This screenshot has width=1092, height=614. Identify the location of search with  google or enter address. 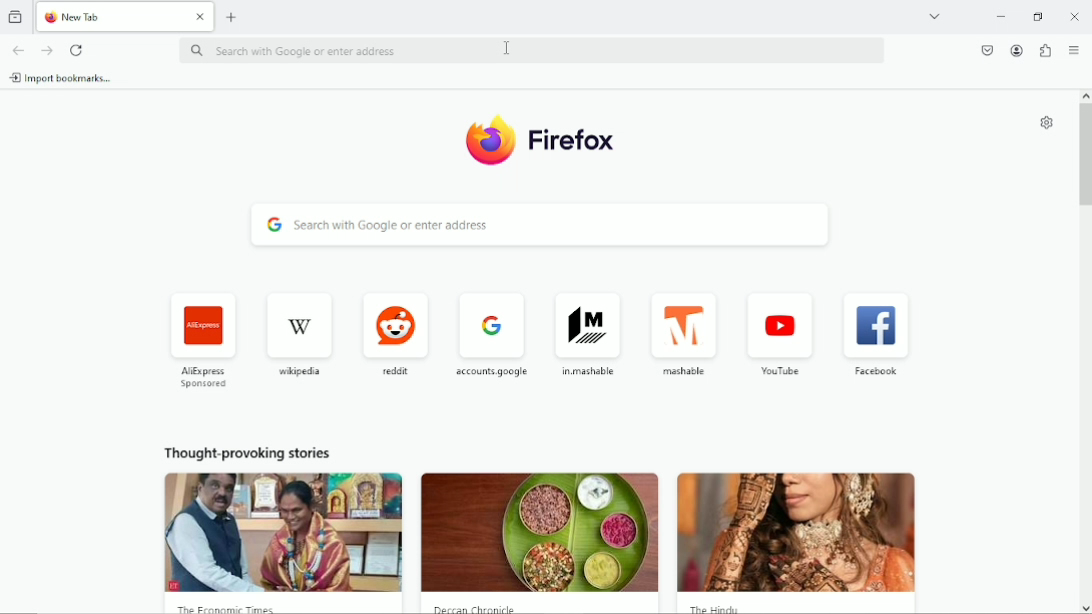
(565, 226).